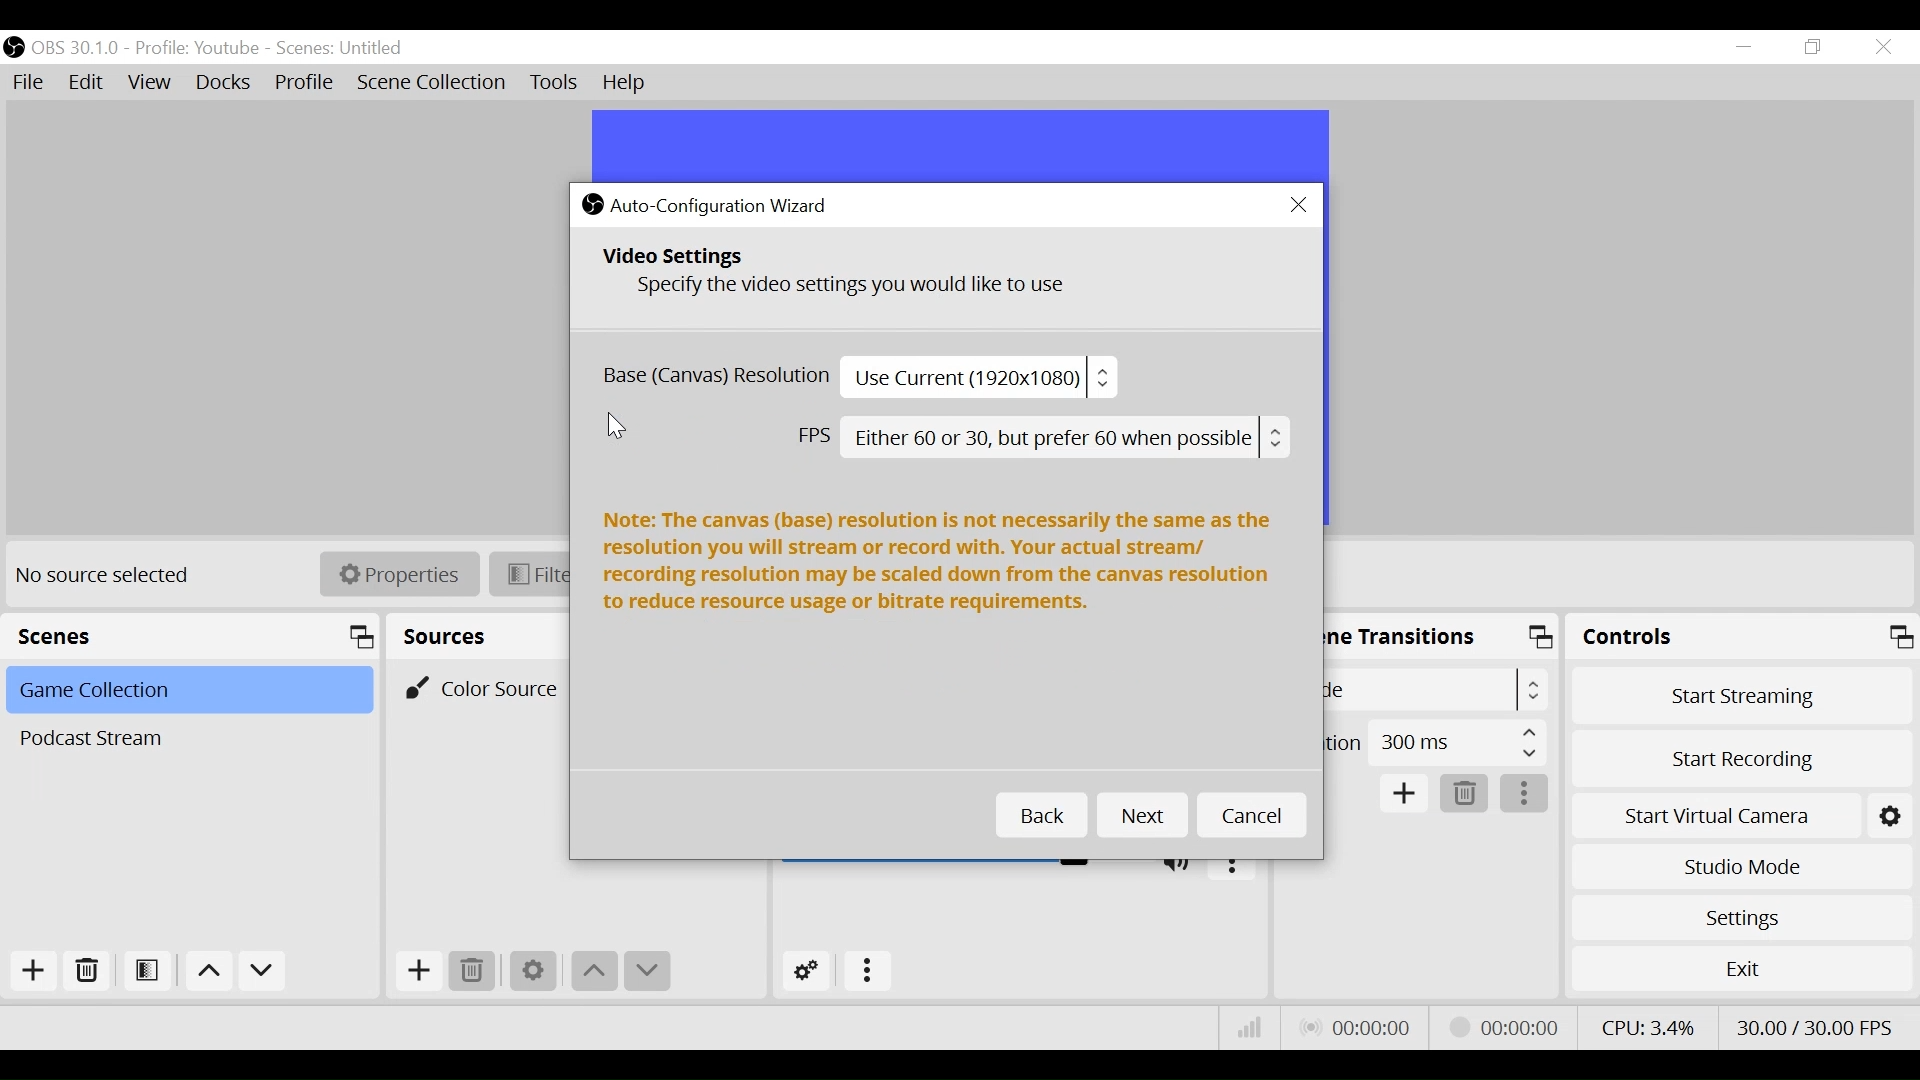 The width and height of the screenshot is (1920, 1080). What do you see at coordinates (149, 83) in the screenshot?
I see `View` at bounding box center [149, 83].